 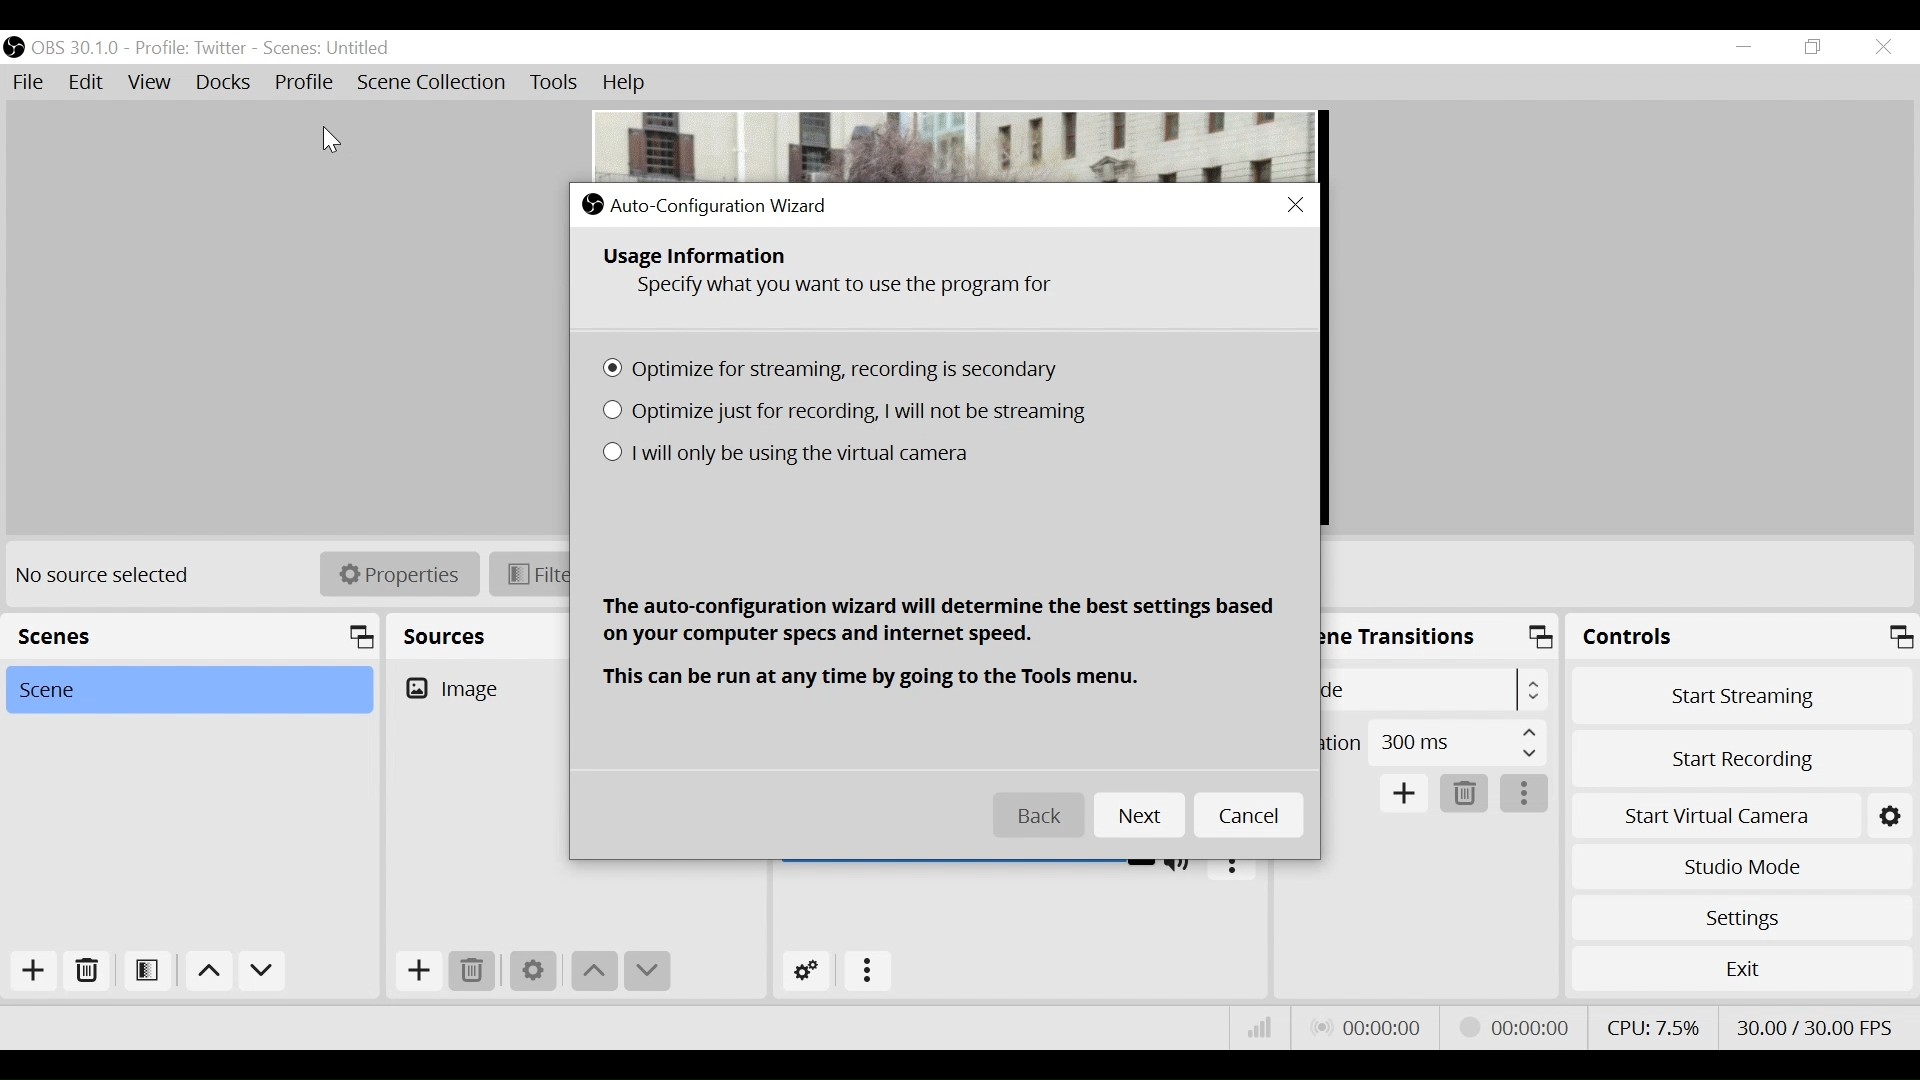 I want to click on Delete, so click(x=472, y=971).